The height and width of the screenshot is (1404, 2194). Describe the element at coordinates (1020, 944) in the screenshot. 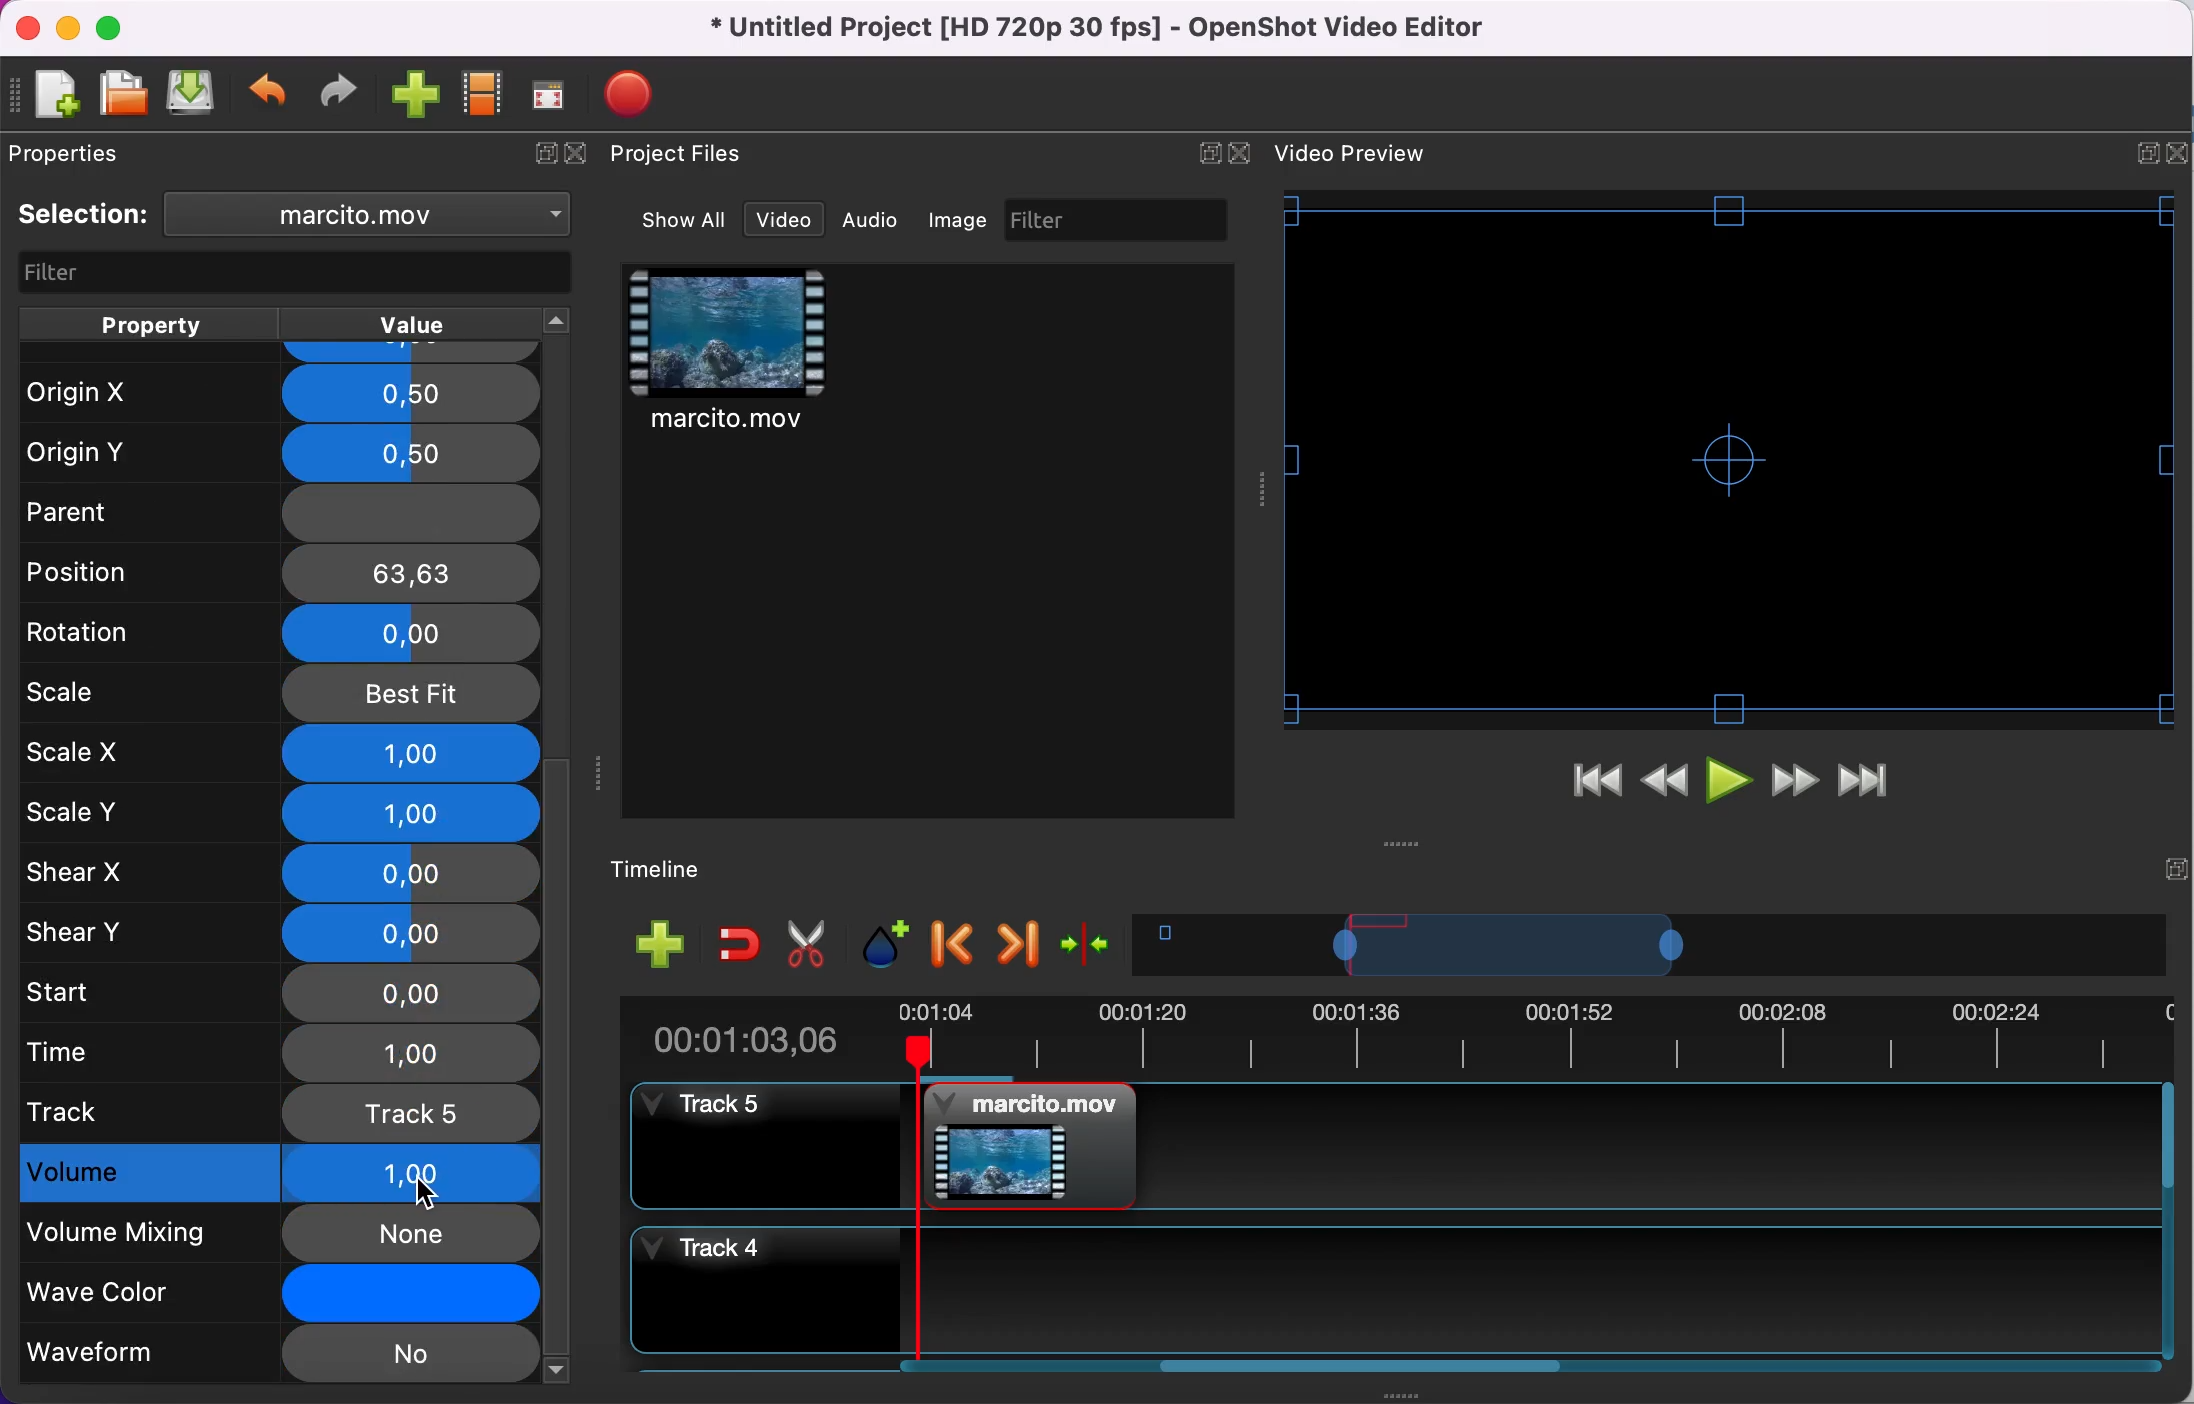

I see `next marker` at that location.